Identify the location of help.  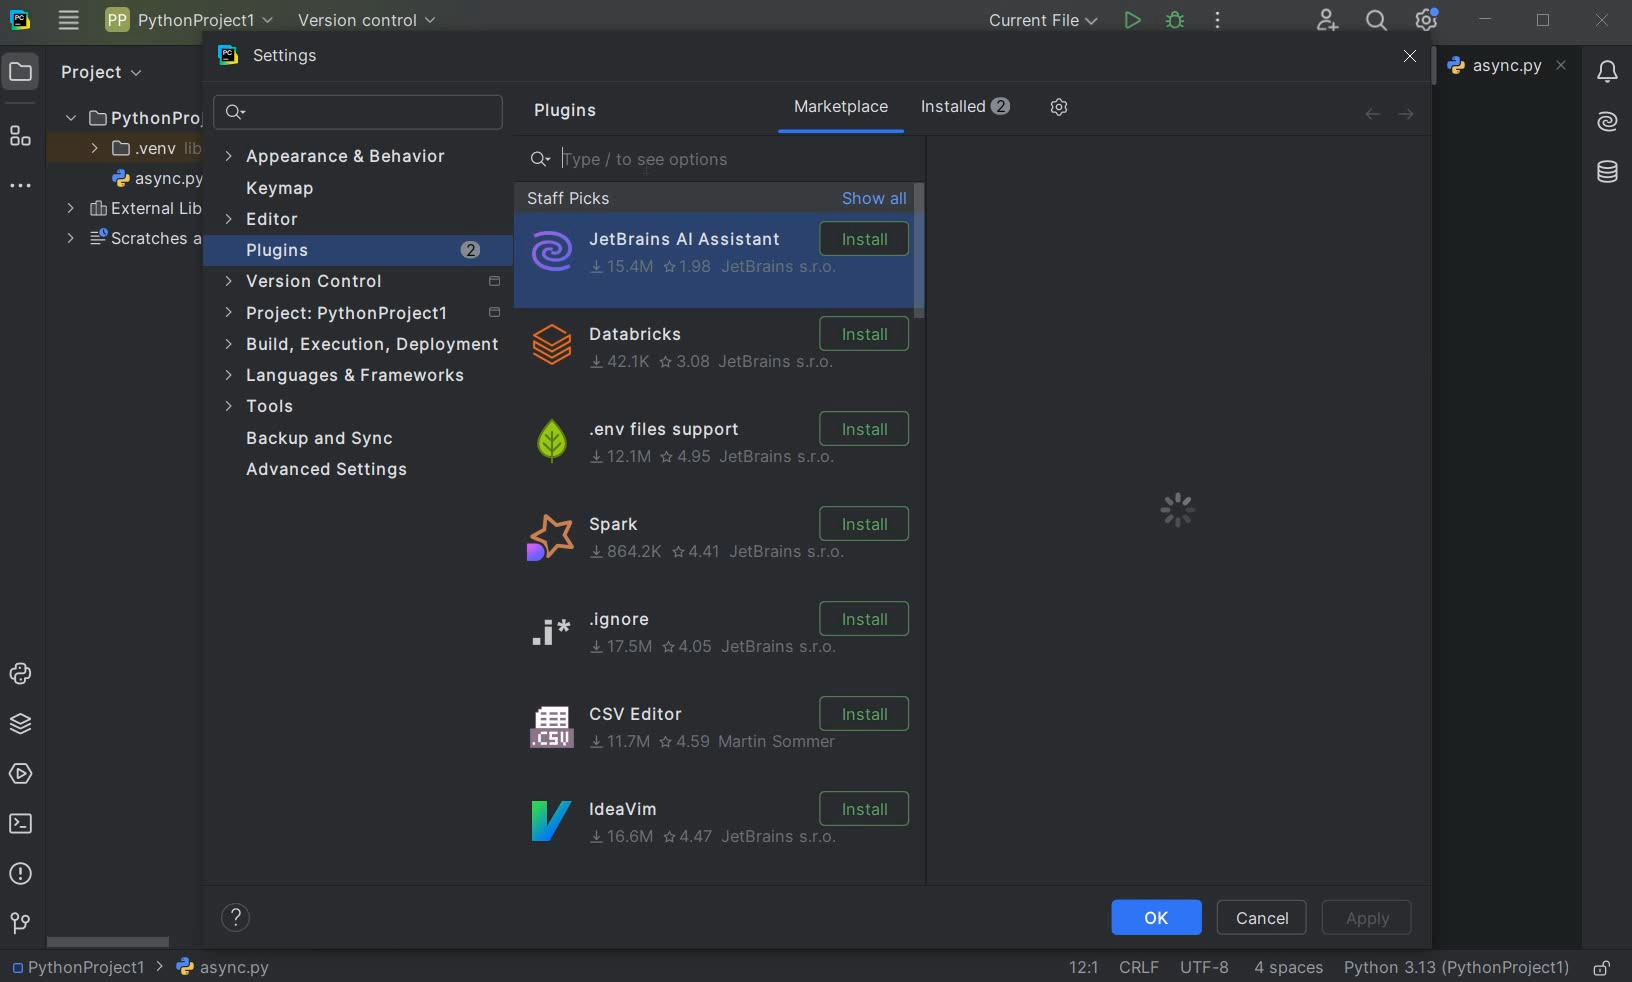
(238, 920).